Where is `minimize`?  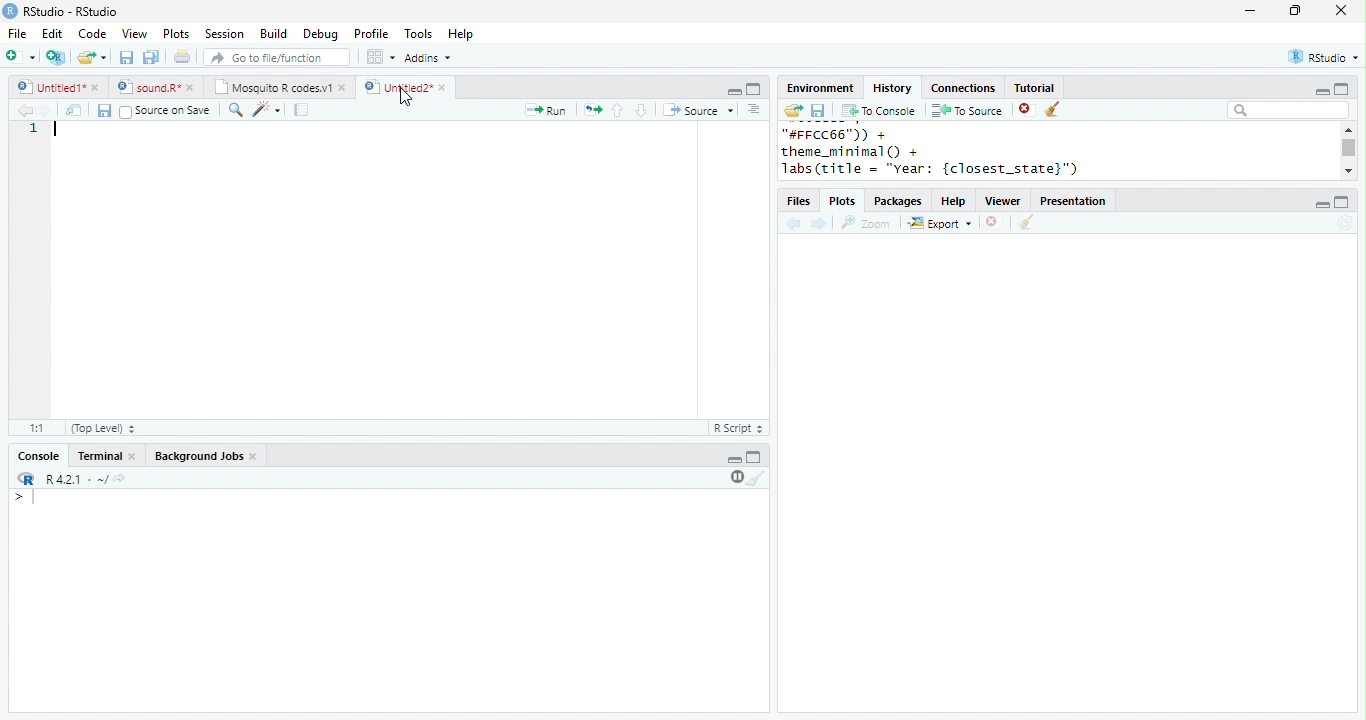 minimize is located at coordinates (735, 92).